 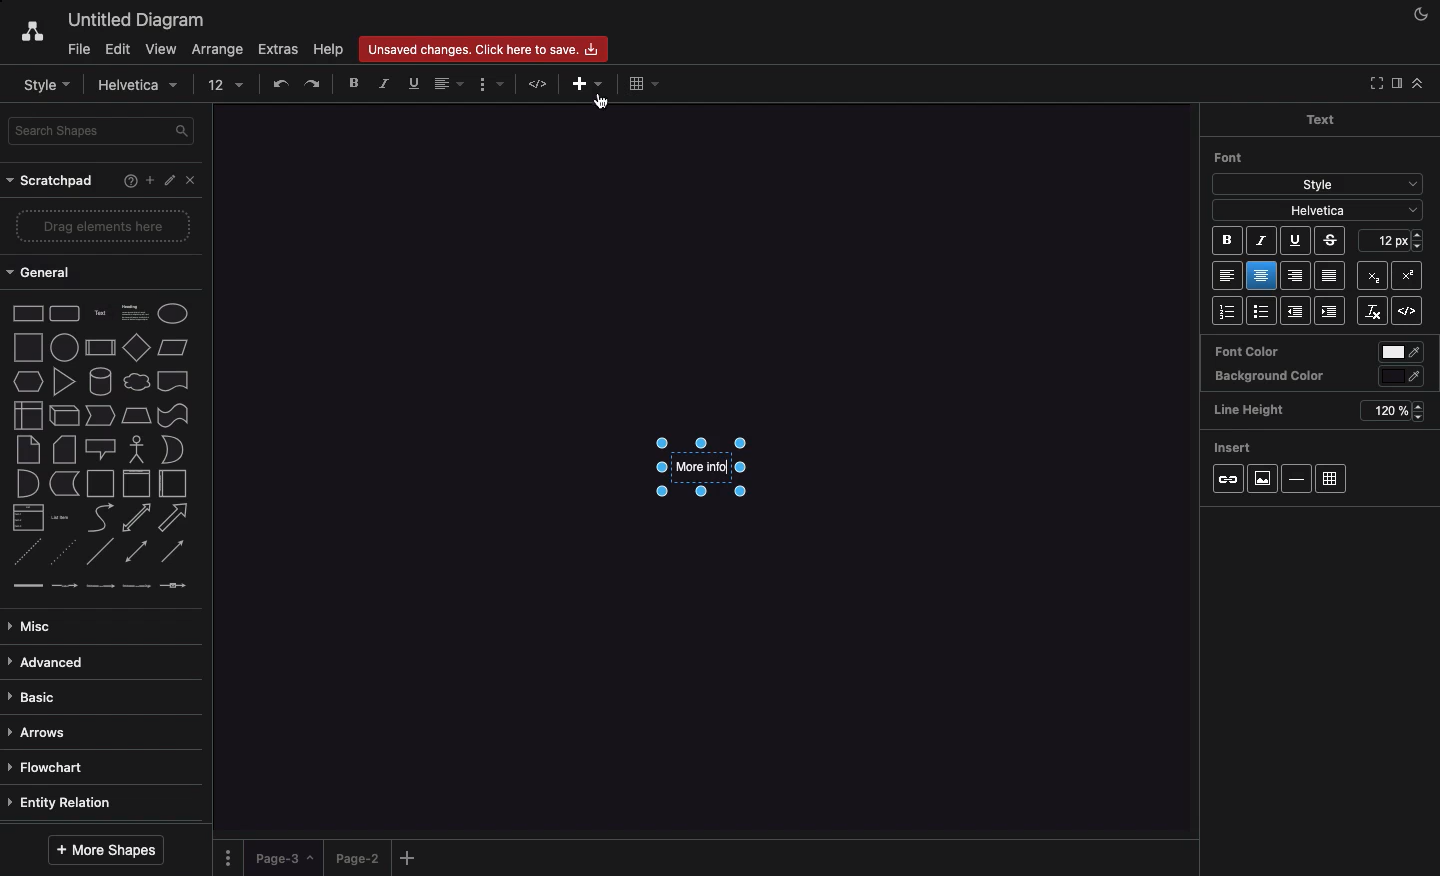 What do you see at coordinates (29, 382) in the screenshot?
I see `hexagon` at bounding box center [29, 382].